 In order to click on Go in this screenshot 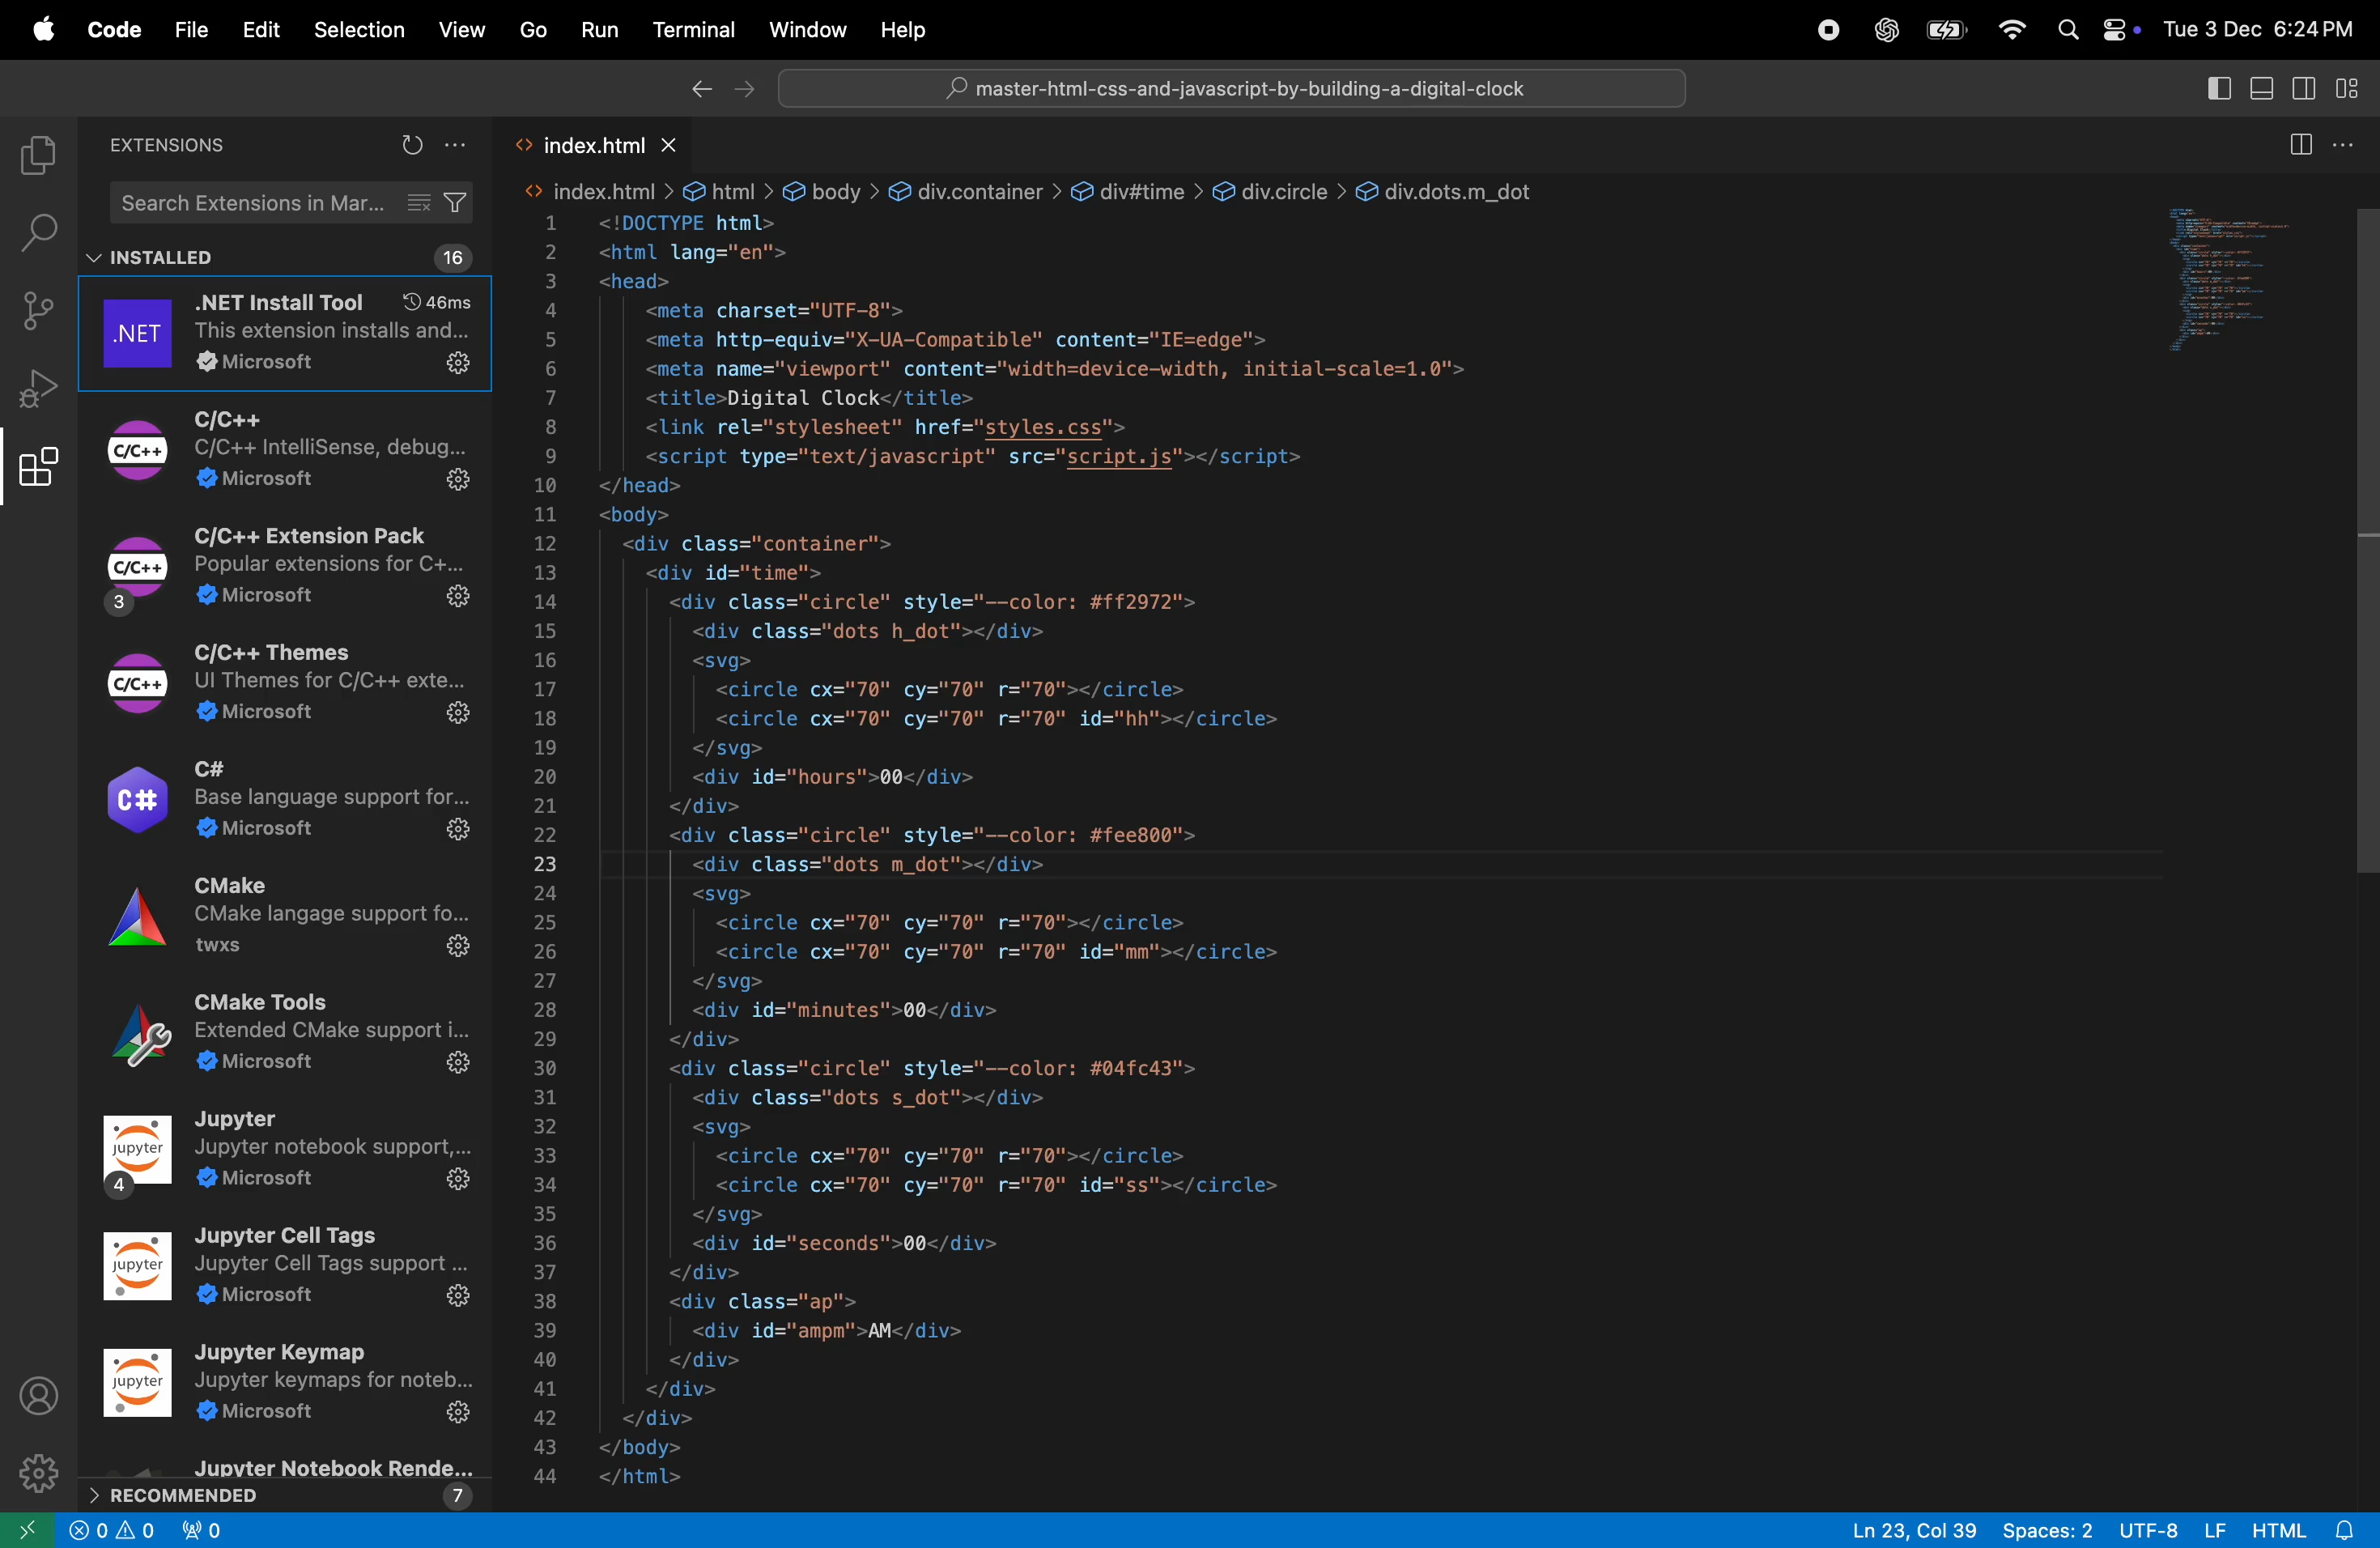, I will do `click(535, 32)`.